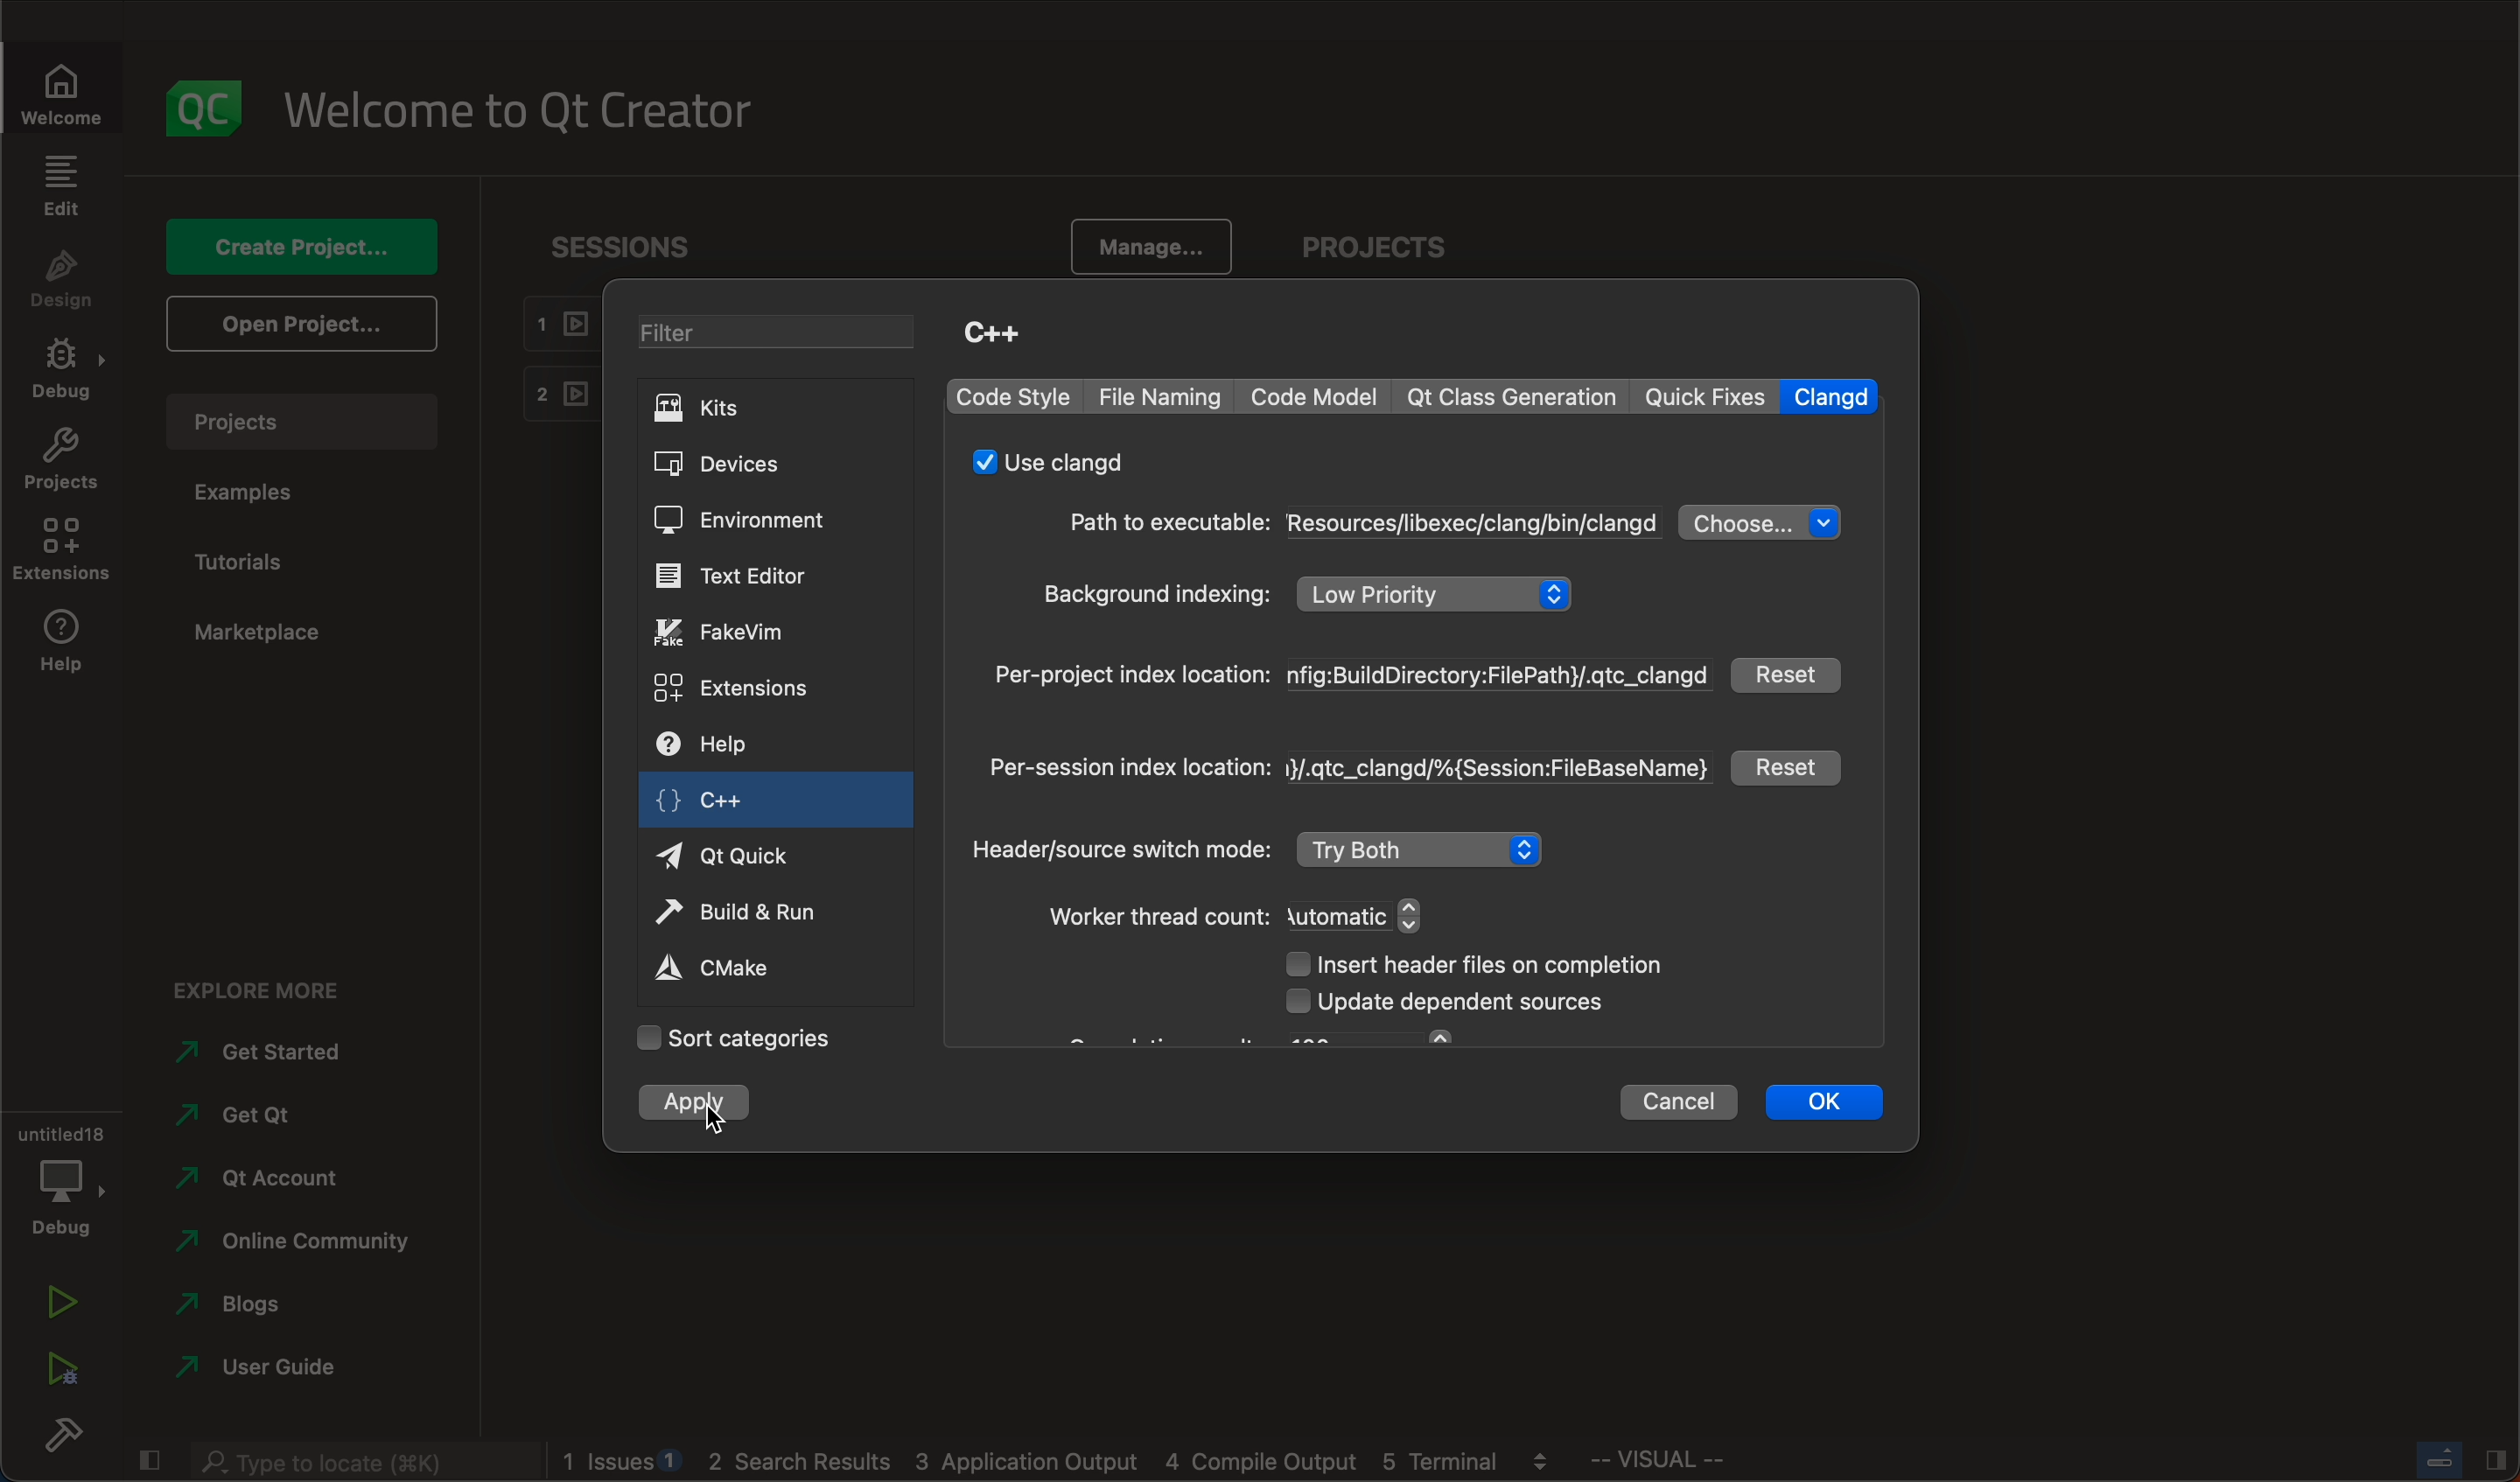 The height and width of the screenshot is (1482, 2520). What do you see at coordinates (753, 909) in the screenshot?
I see `build and run` at bounding box center [753, 909].